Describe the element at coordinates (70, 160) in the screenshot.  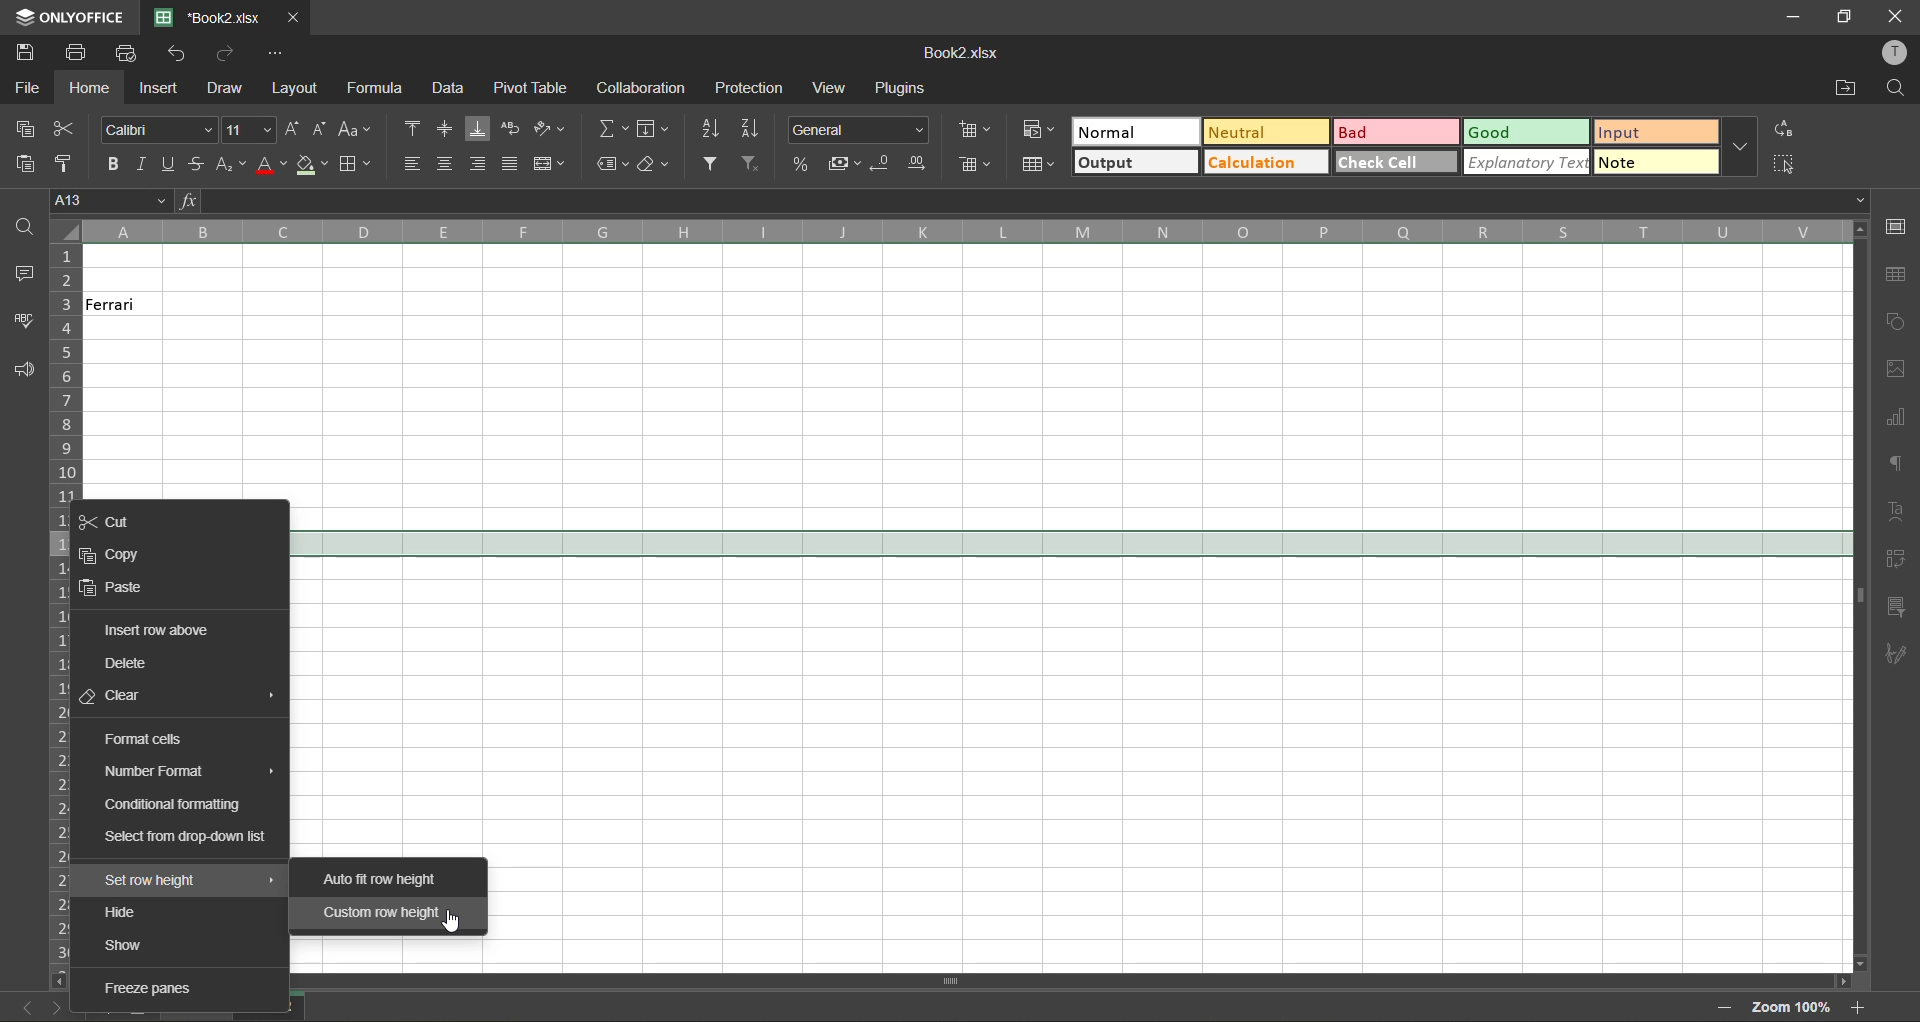
I see `copy style` at that location.